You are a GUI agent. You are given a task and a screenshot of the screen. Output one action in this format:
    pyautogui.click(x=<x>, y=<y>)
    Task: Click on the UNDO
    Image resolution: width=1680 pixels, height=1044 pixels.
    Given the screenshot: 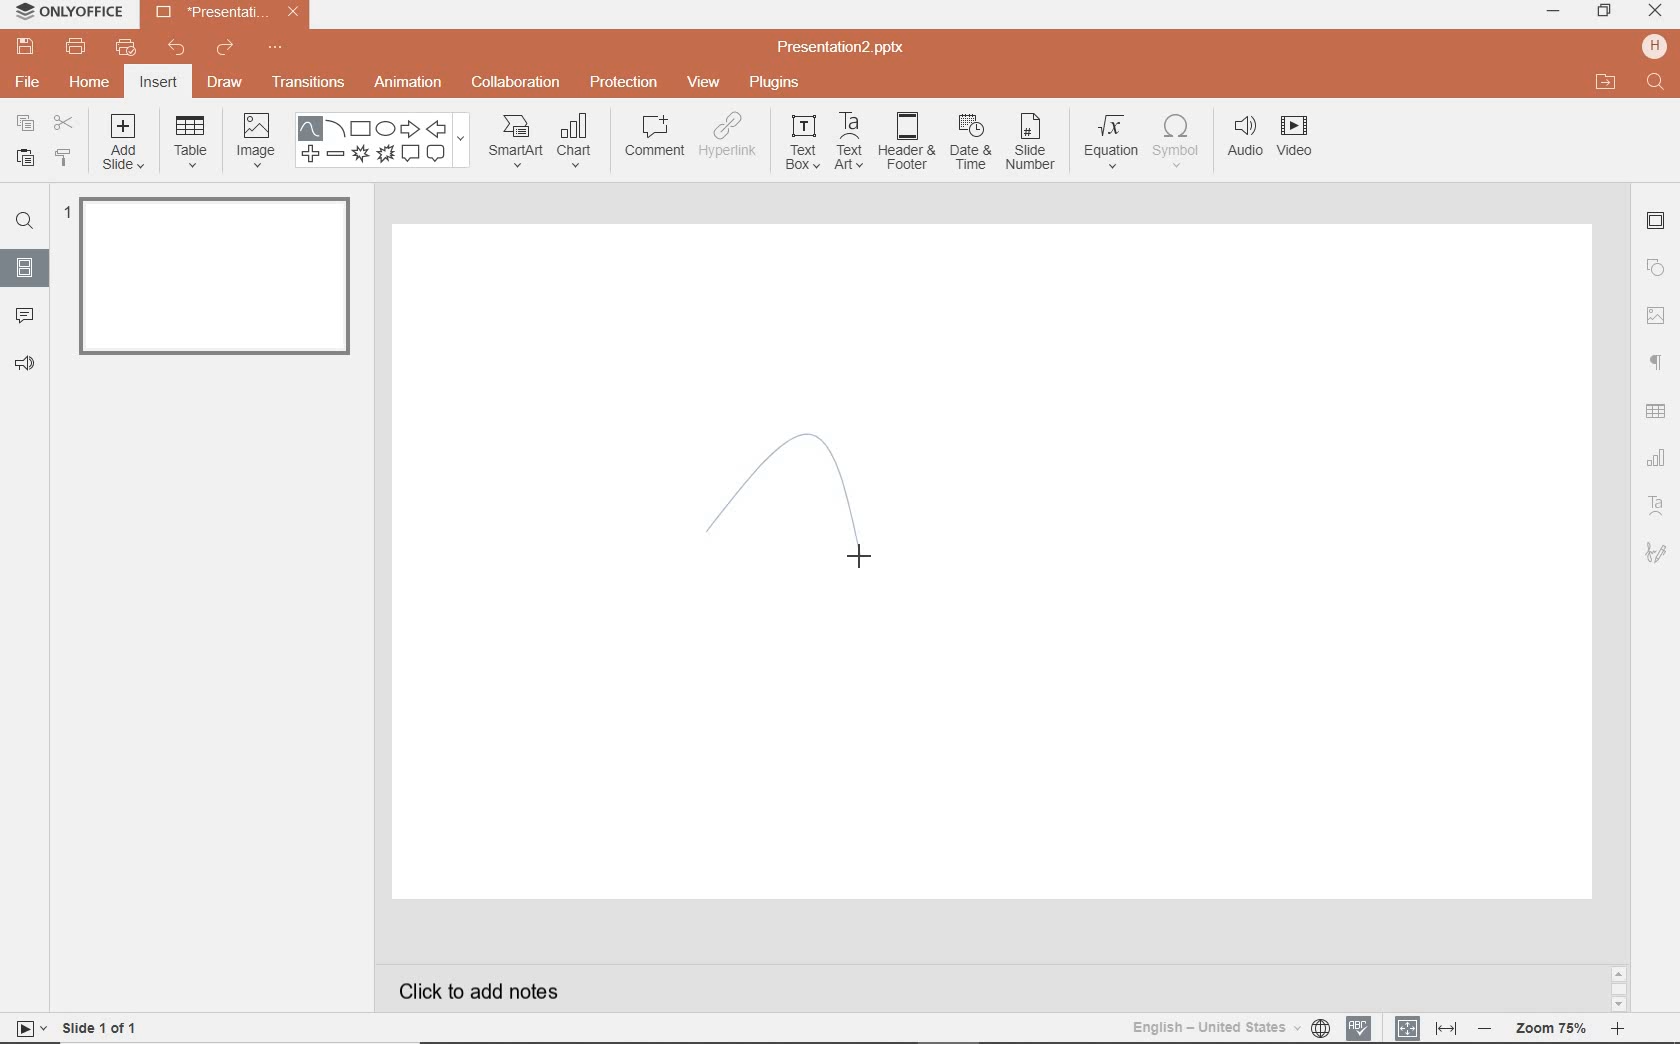 What is the action you would take?
    pyautogui.click(x=176, y=50)
    